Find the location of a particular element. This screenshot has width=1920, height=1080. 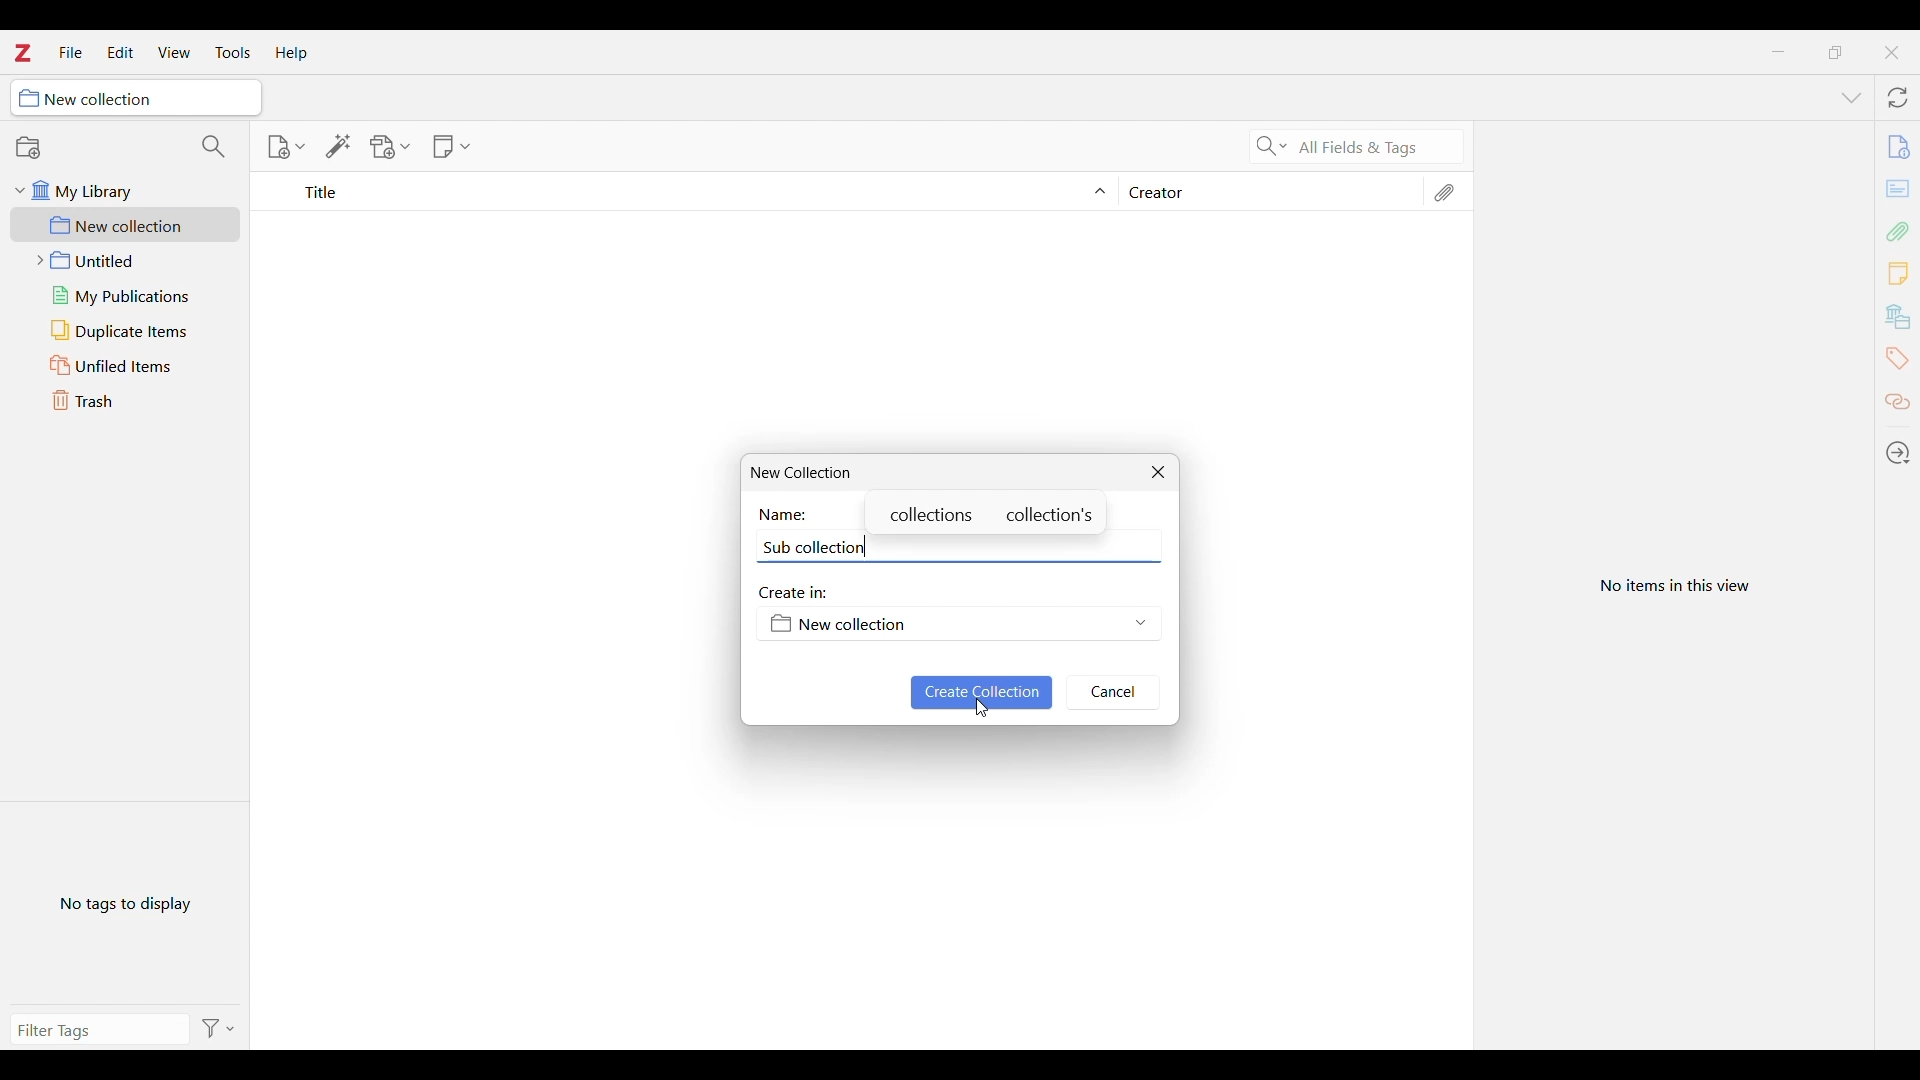

Untitled folder is located at coordinates (127, 260).